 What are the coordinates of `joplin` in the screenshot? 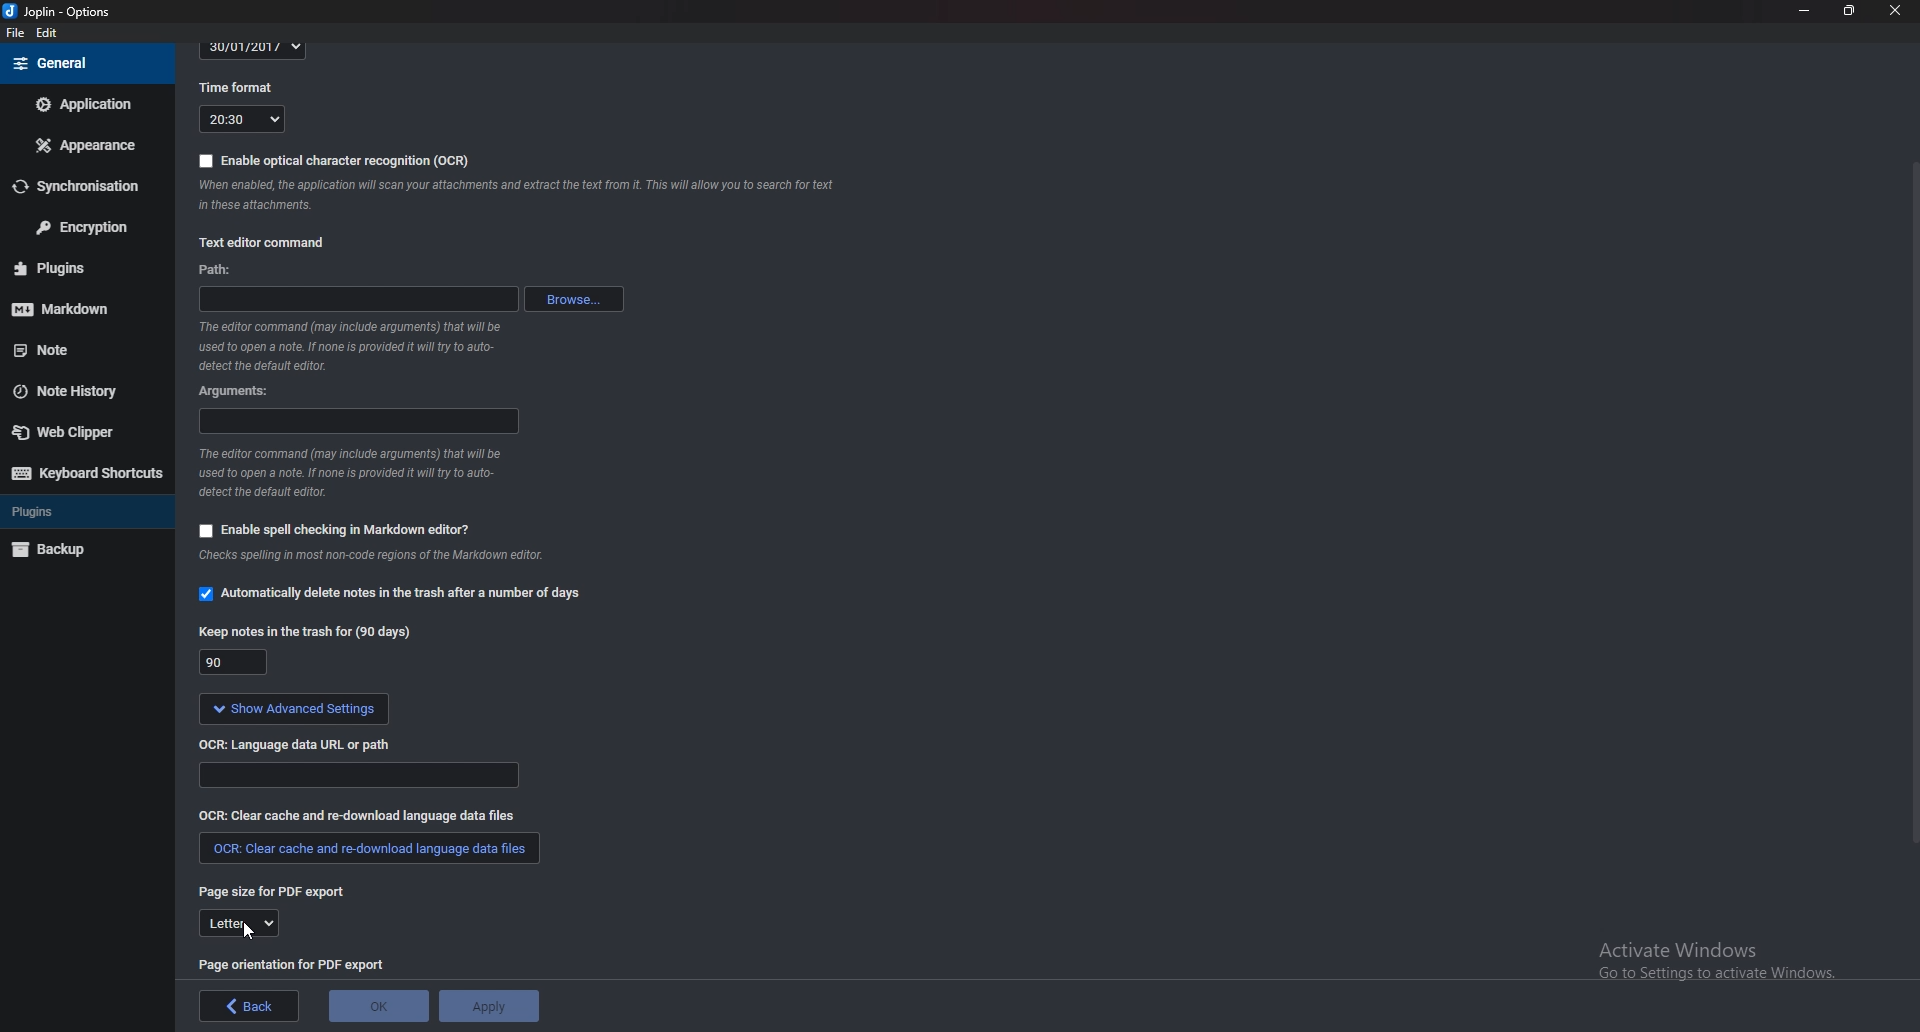 It's located at (61, 12).